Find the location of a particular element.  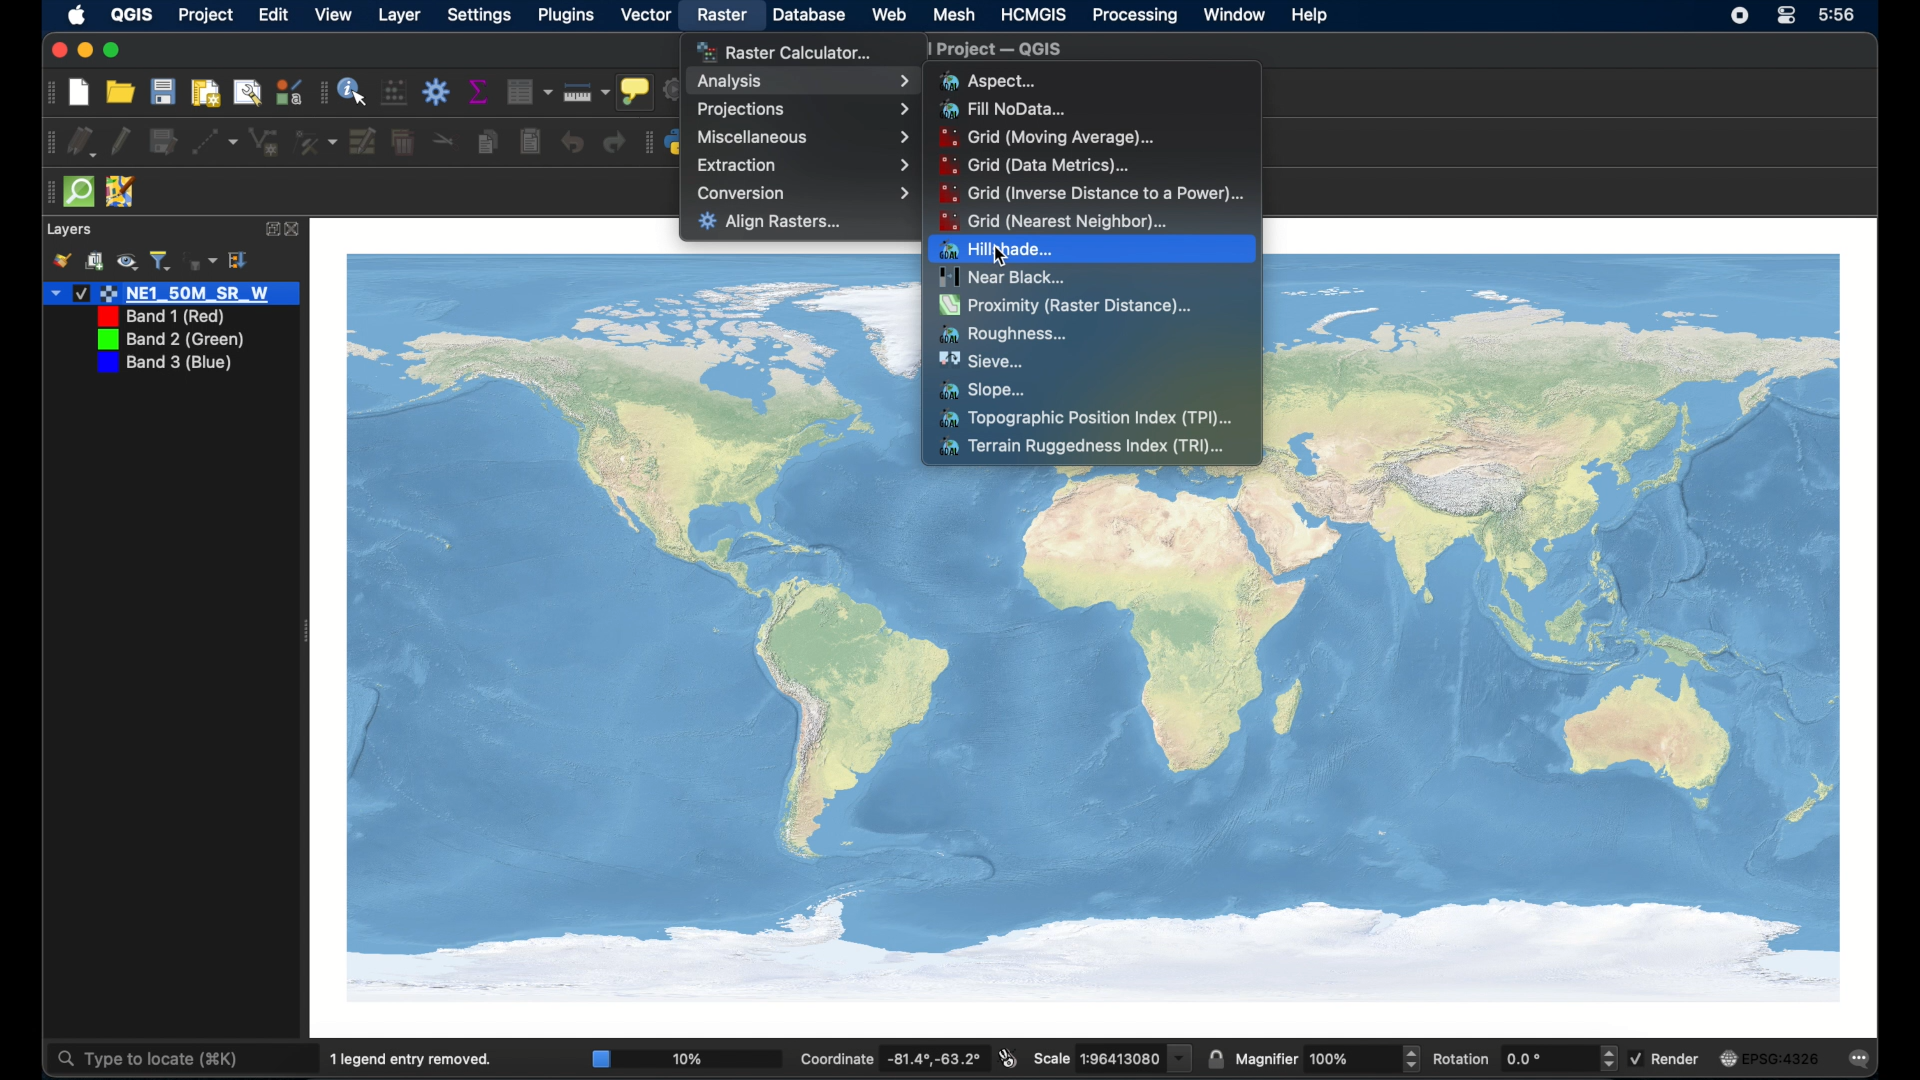

drag handle is located at coordinates (47, 192).